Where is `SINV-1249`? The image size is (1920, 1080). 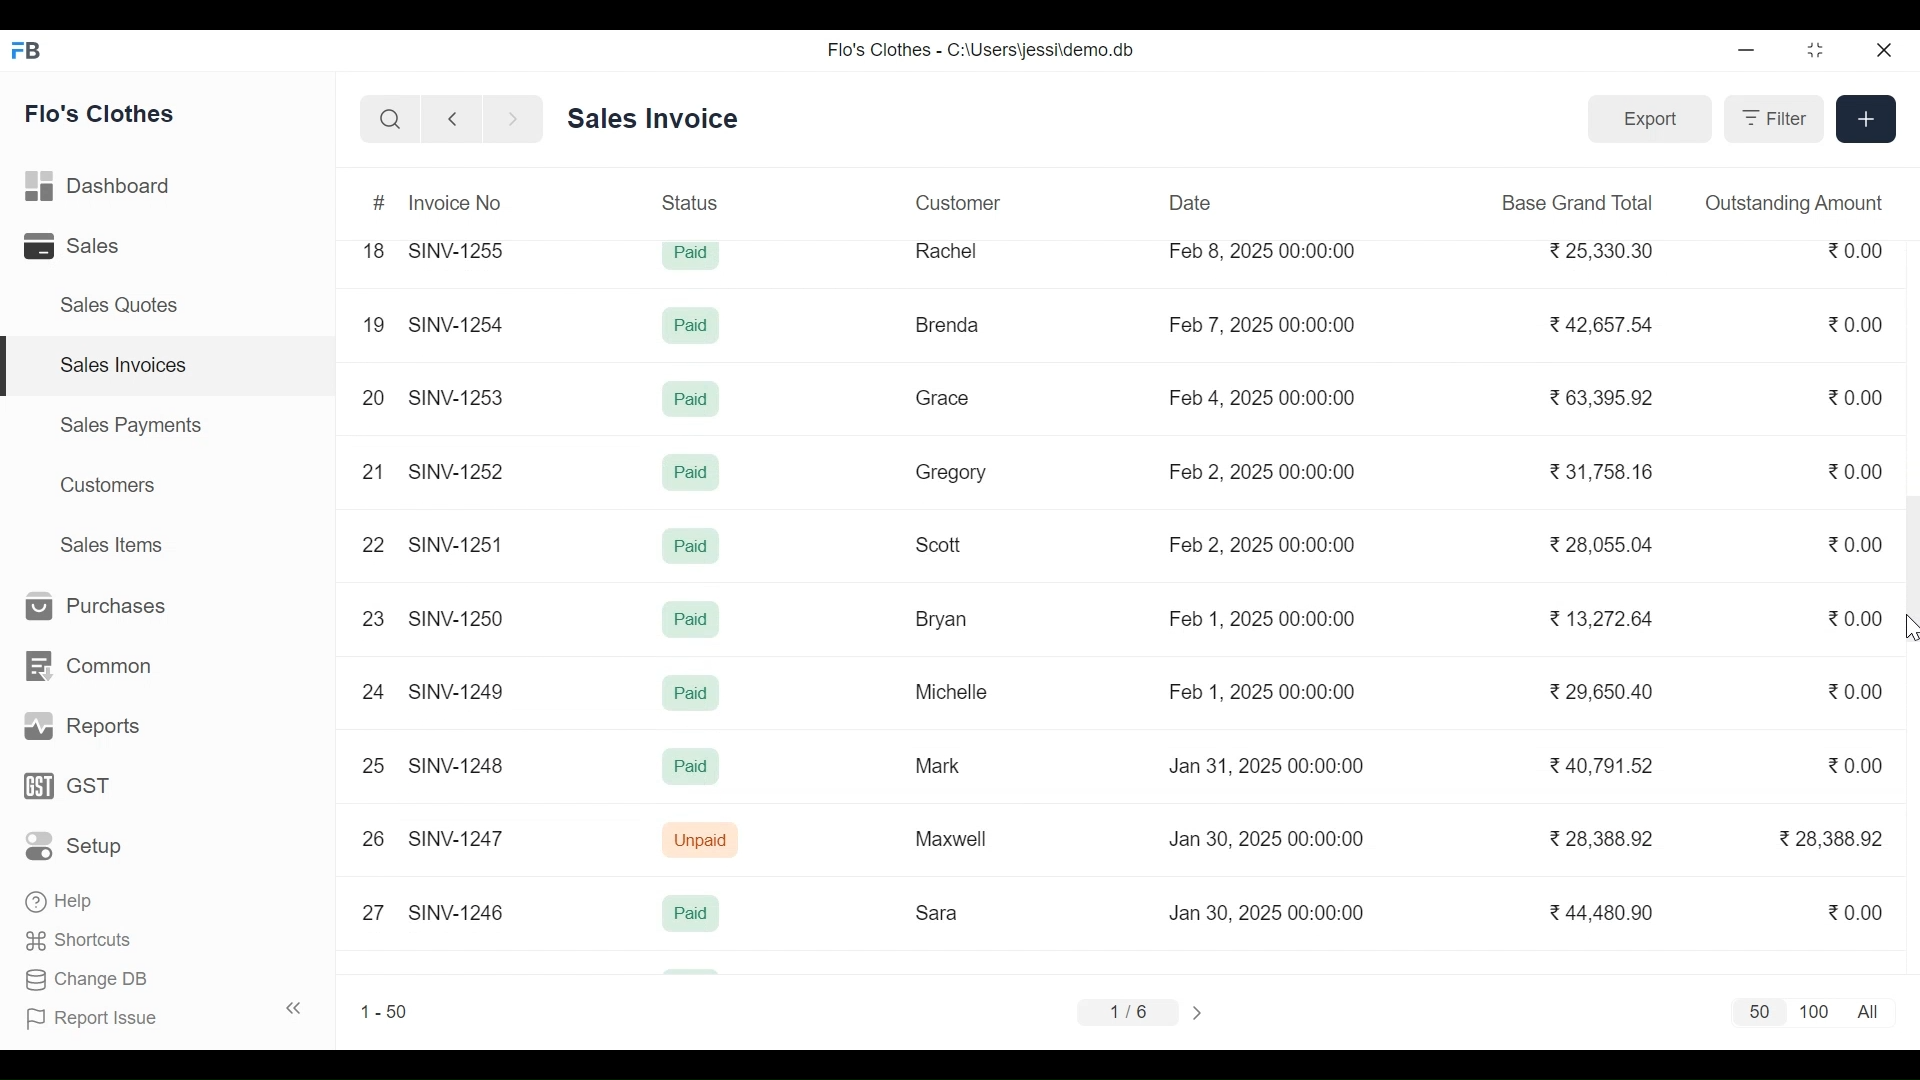 SINV-1249 is located at coordinates (458, 691).